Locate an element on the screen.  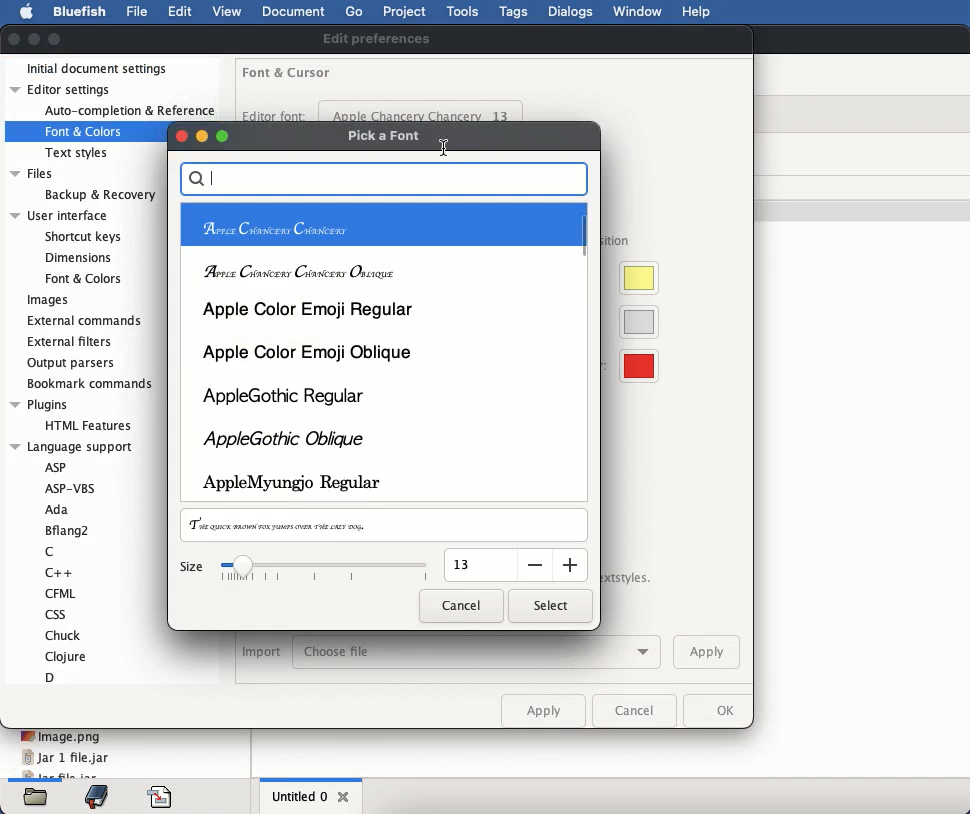
images is located at coordinates (51, 301).